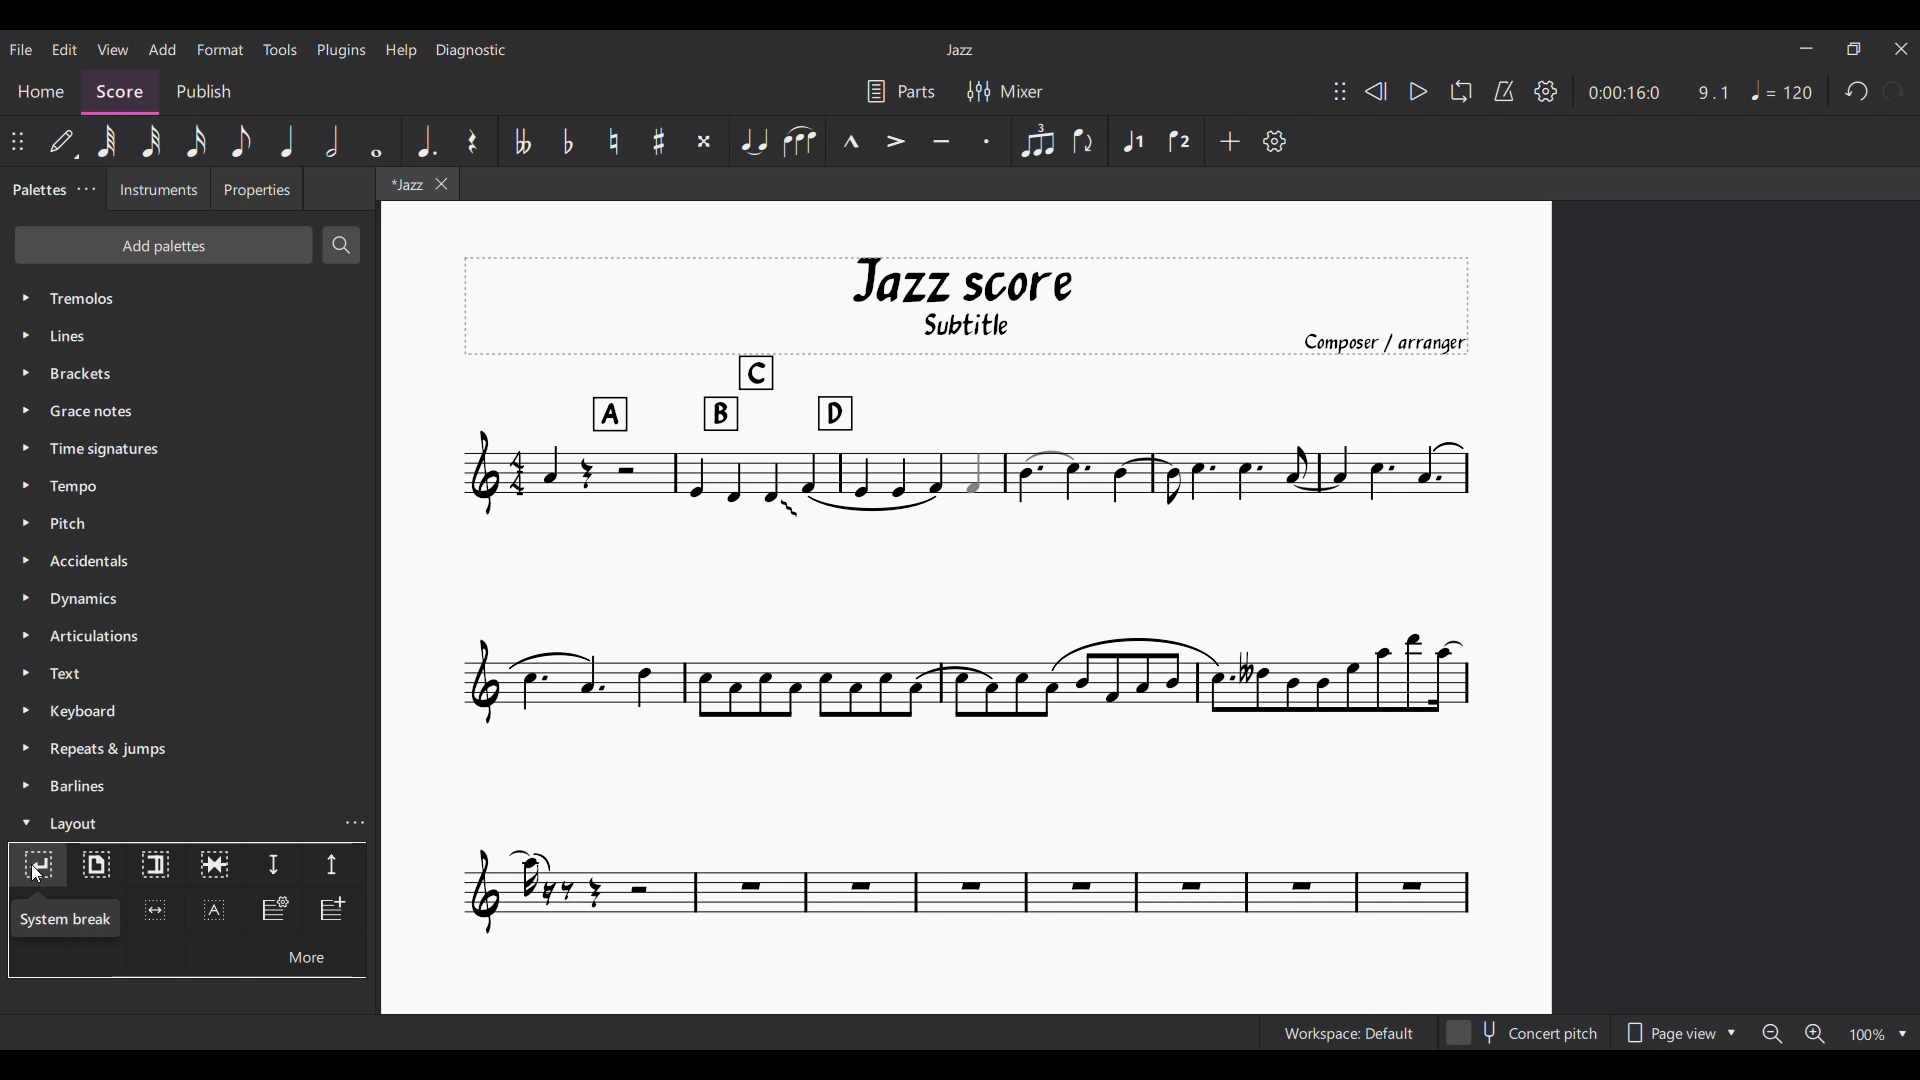  What do you see at coordinates (1546, 92) in the screenshot?
I see `Settings` at bounding box center [1546, 92].